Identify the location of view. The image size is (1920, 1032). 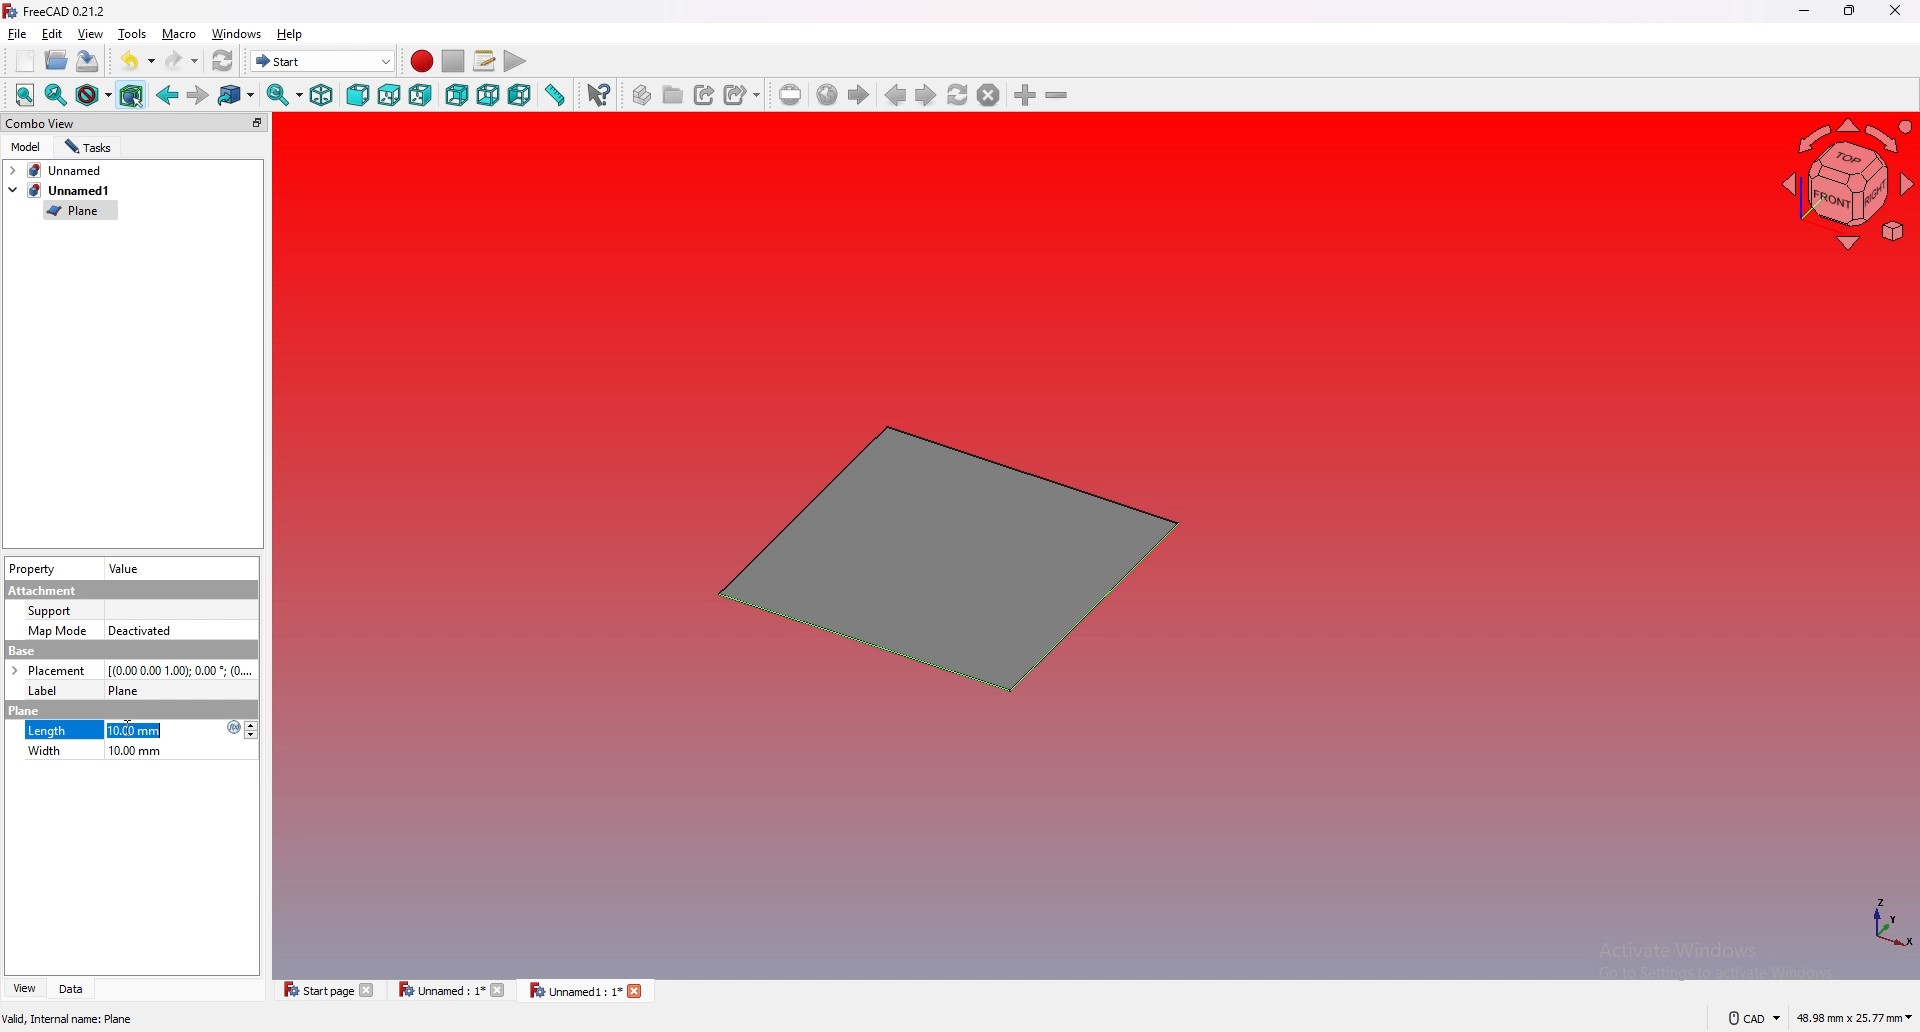
(23, 989).